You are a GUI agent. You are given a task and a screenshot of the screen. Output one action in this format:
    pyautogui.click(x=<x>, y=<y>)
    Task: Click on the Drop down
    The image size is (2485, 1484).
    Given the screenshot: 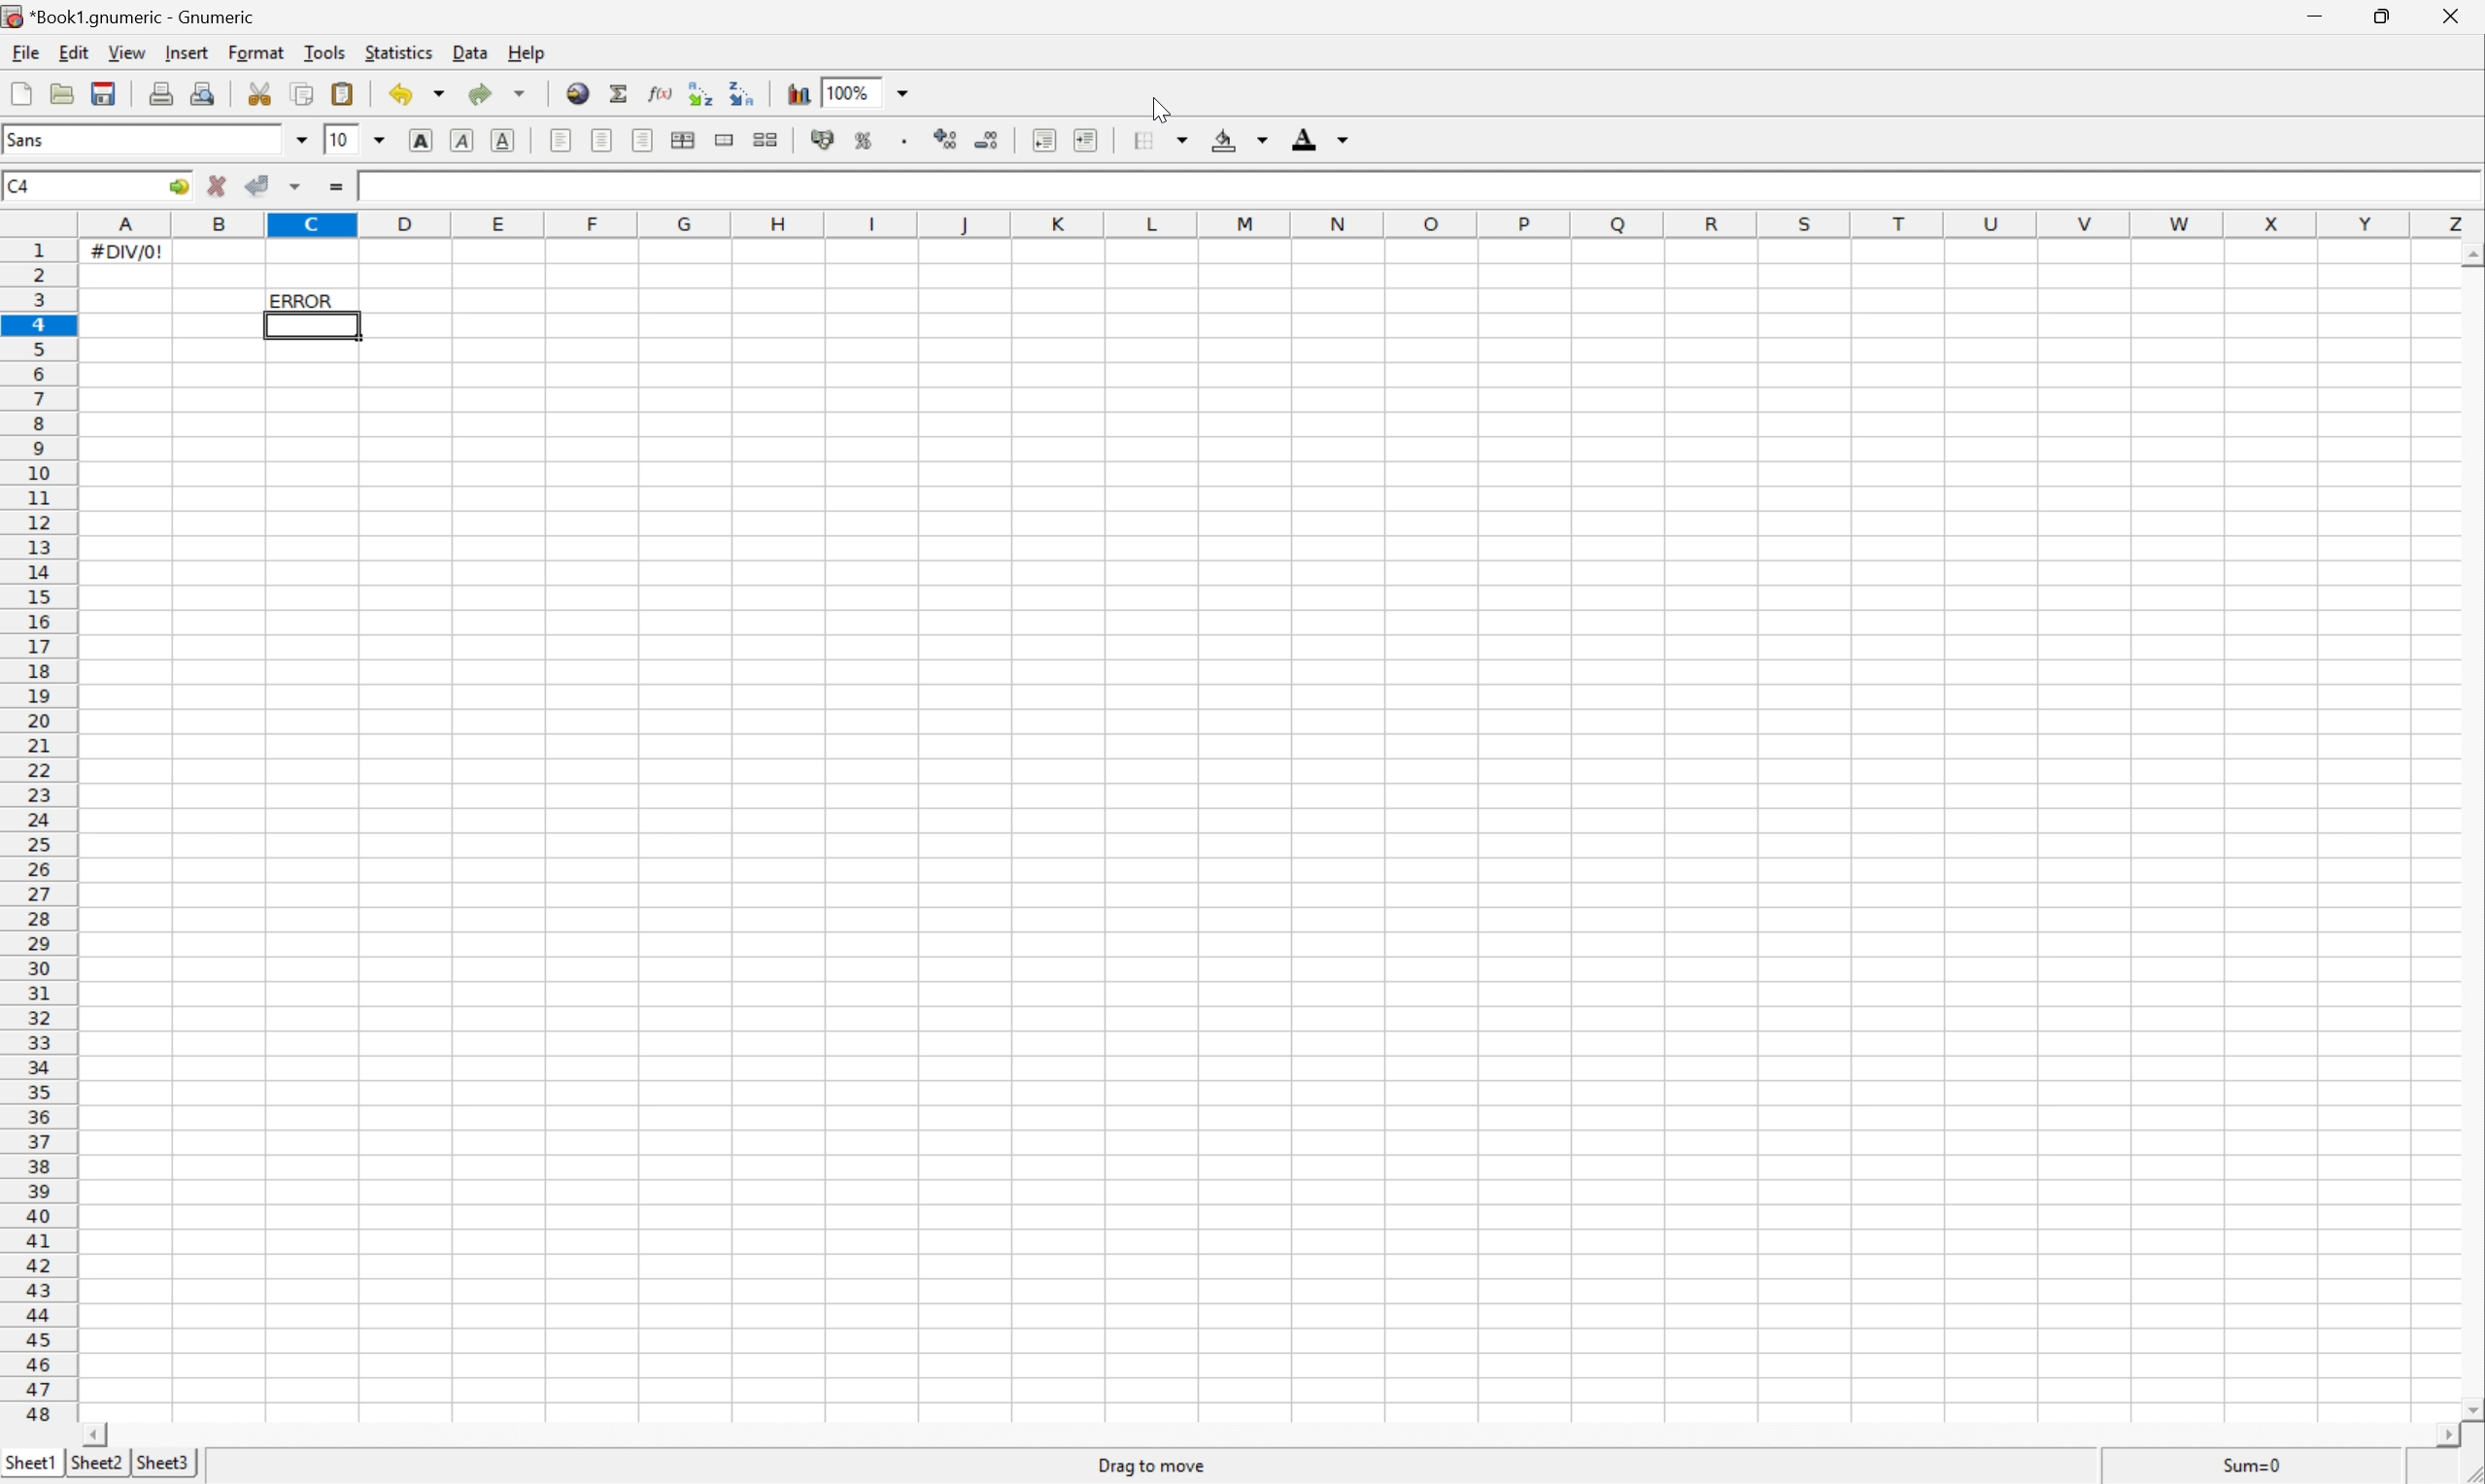 What is the action you would take?
    pyautogui.click(x=1351, y=140)
    